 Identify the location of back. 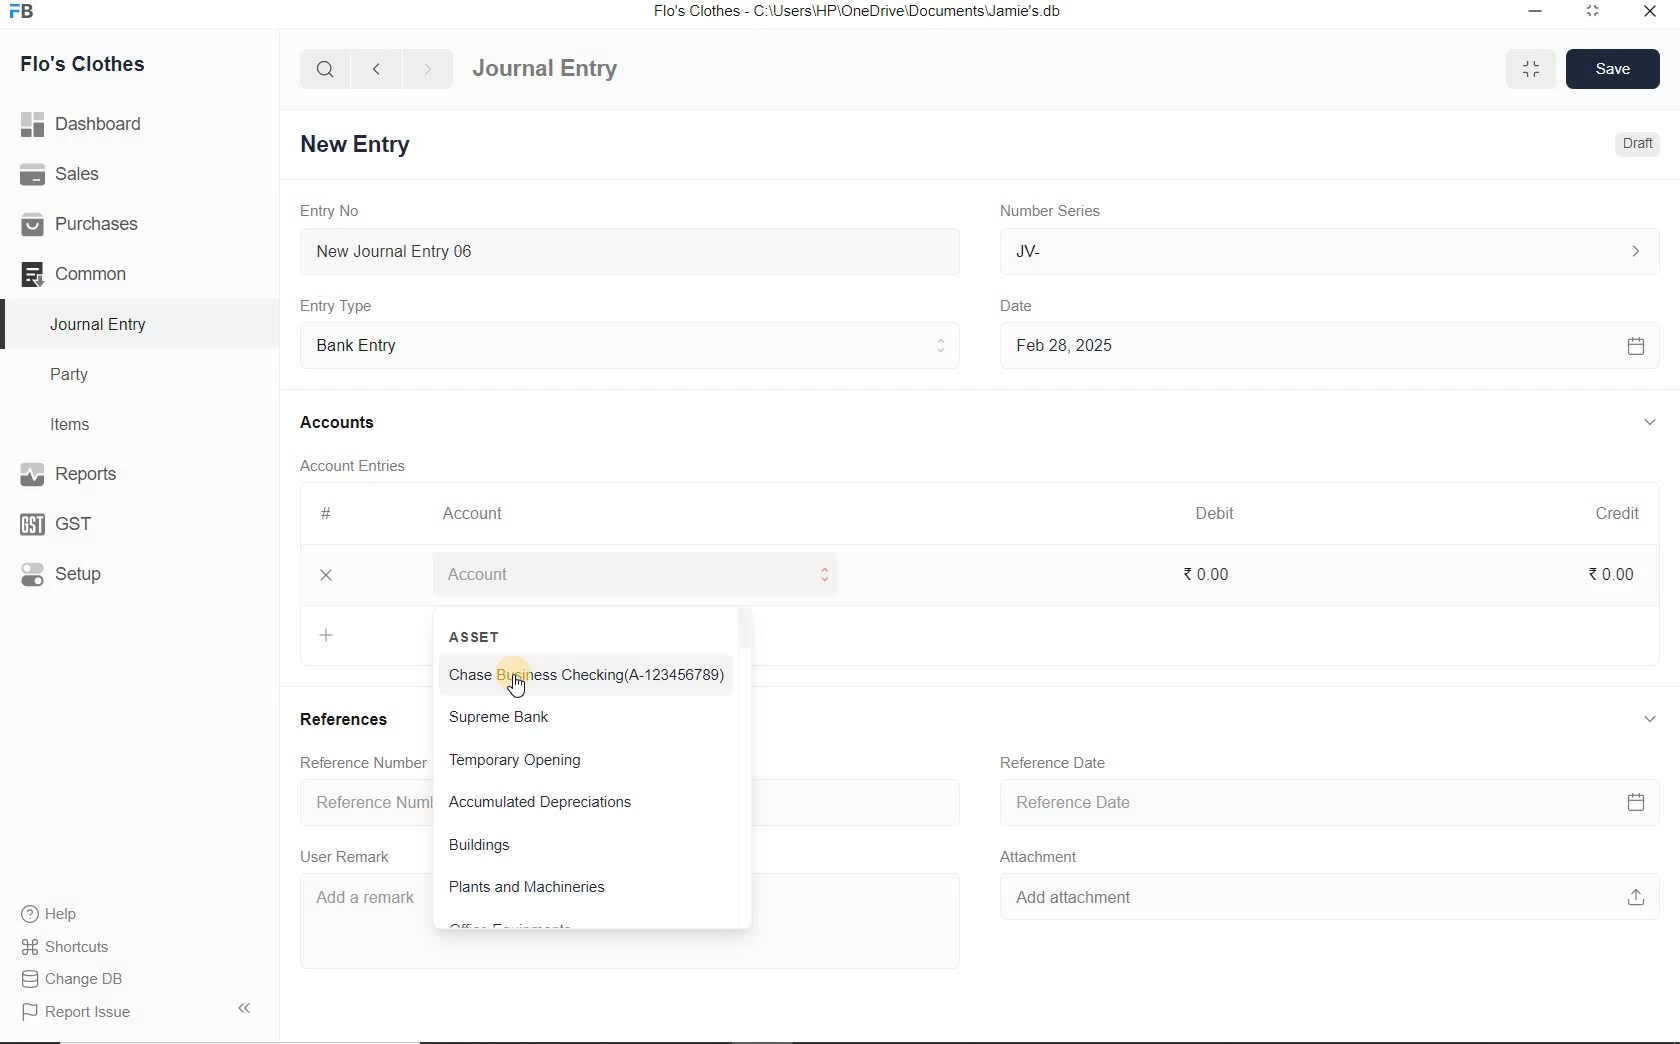
(376, 67).